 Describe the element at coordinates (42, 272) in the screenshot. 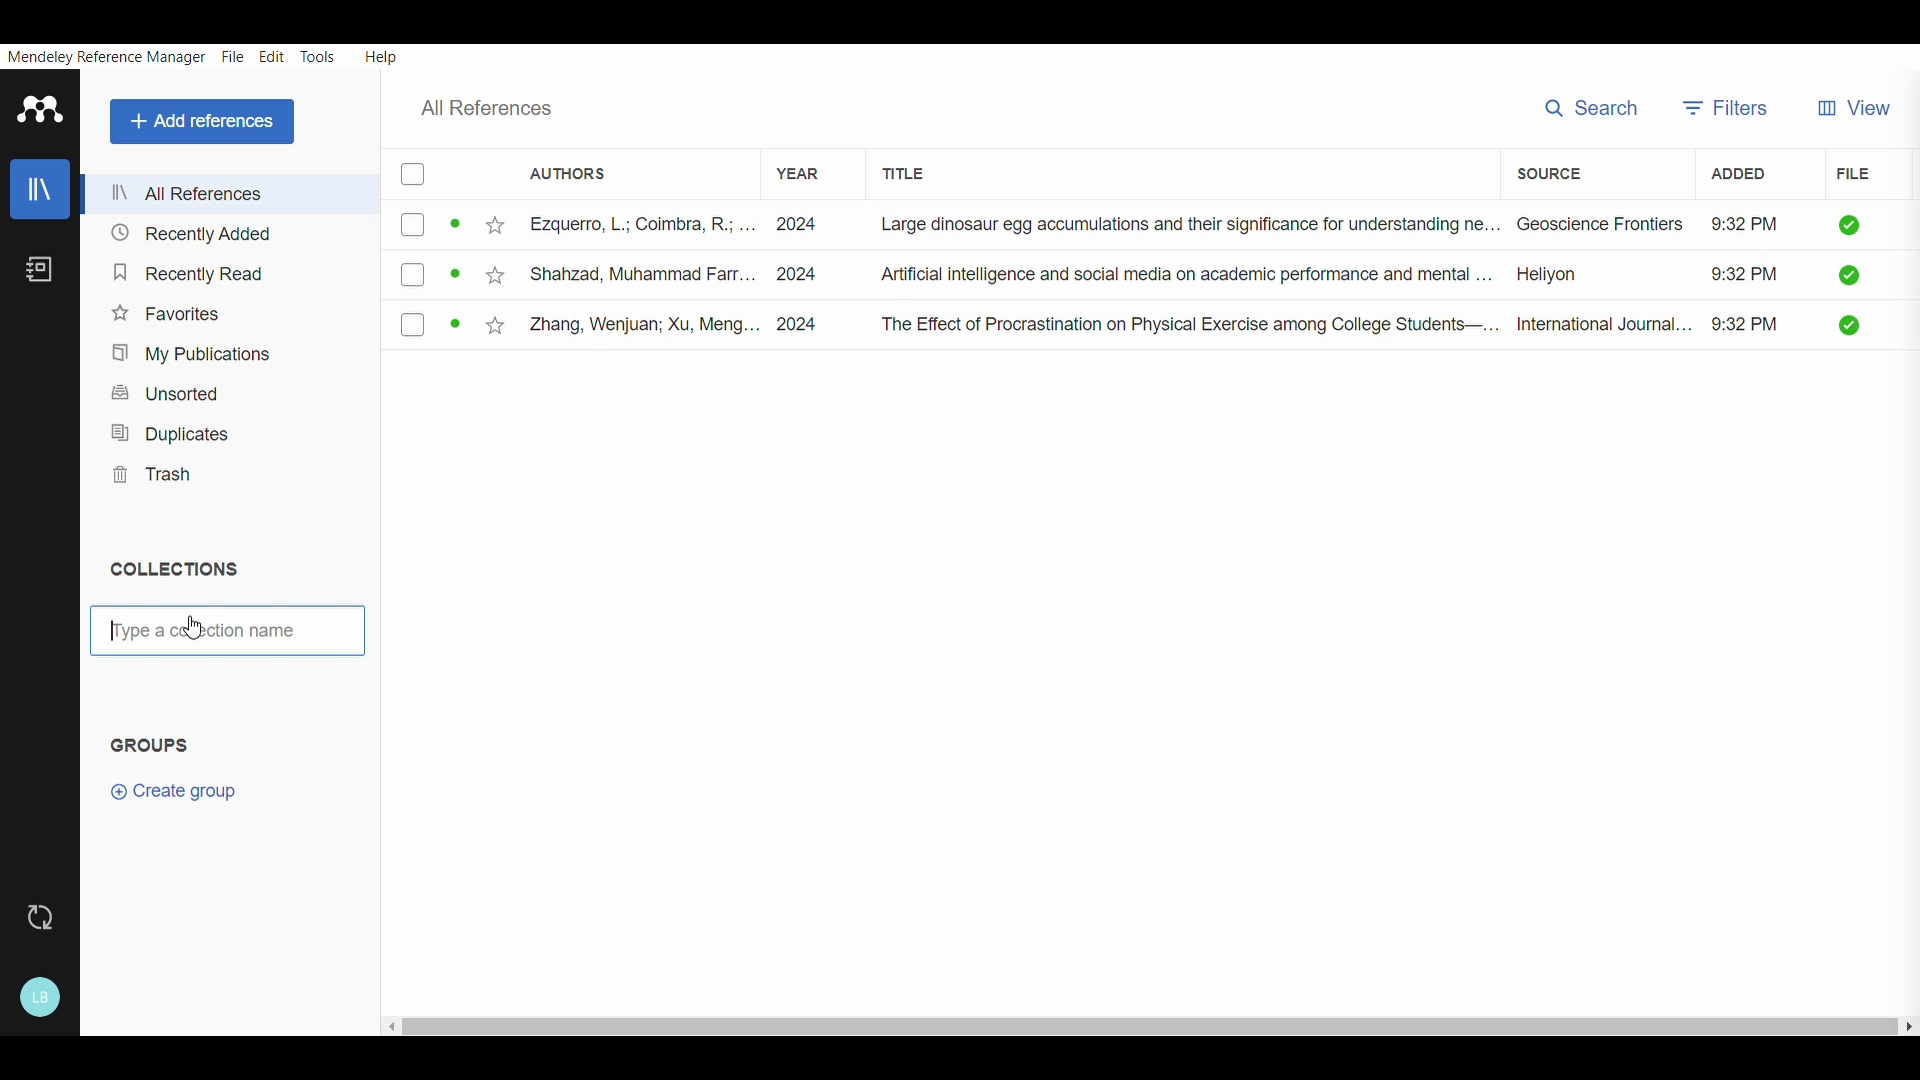

I see `Notebook` at that location.